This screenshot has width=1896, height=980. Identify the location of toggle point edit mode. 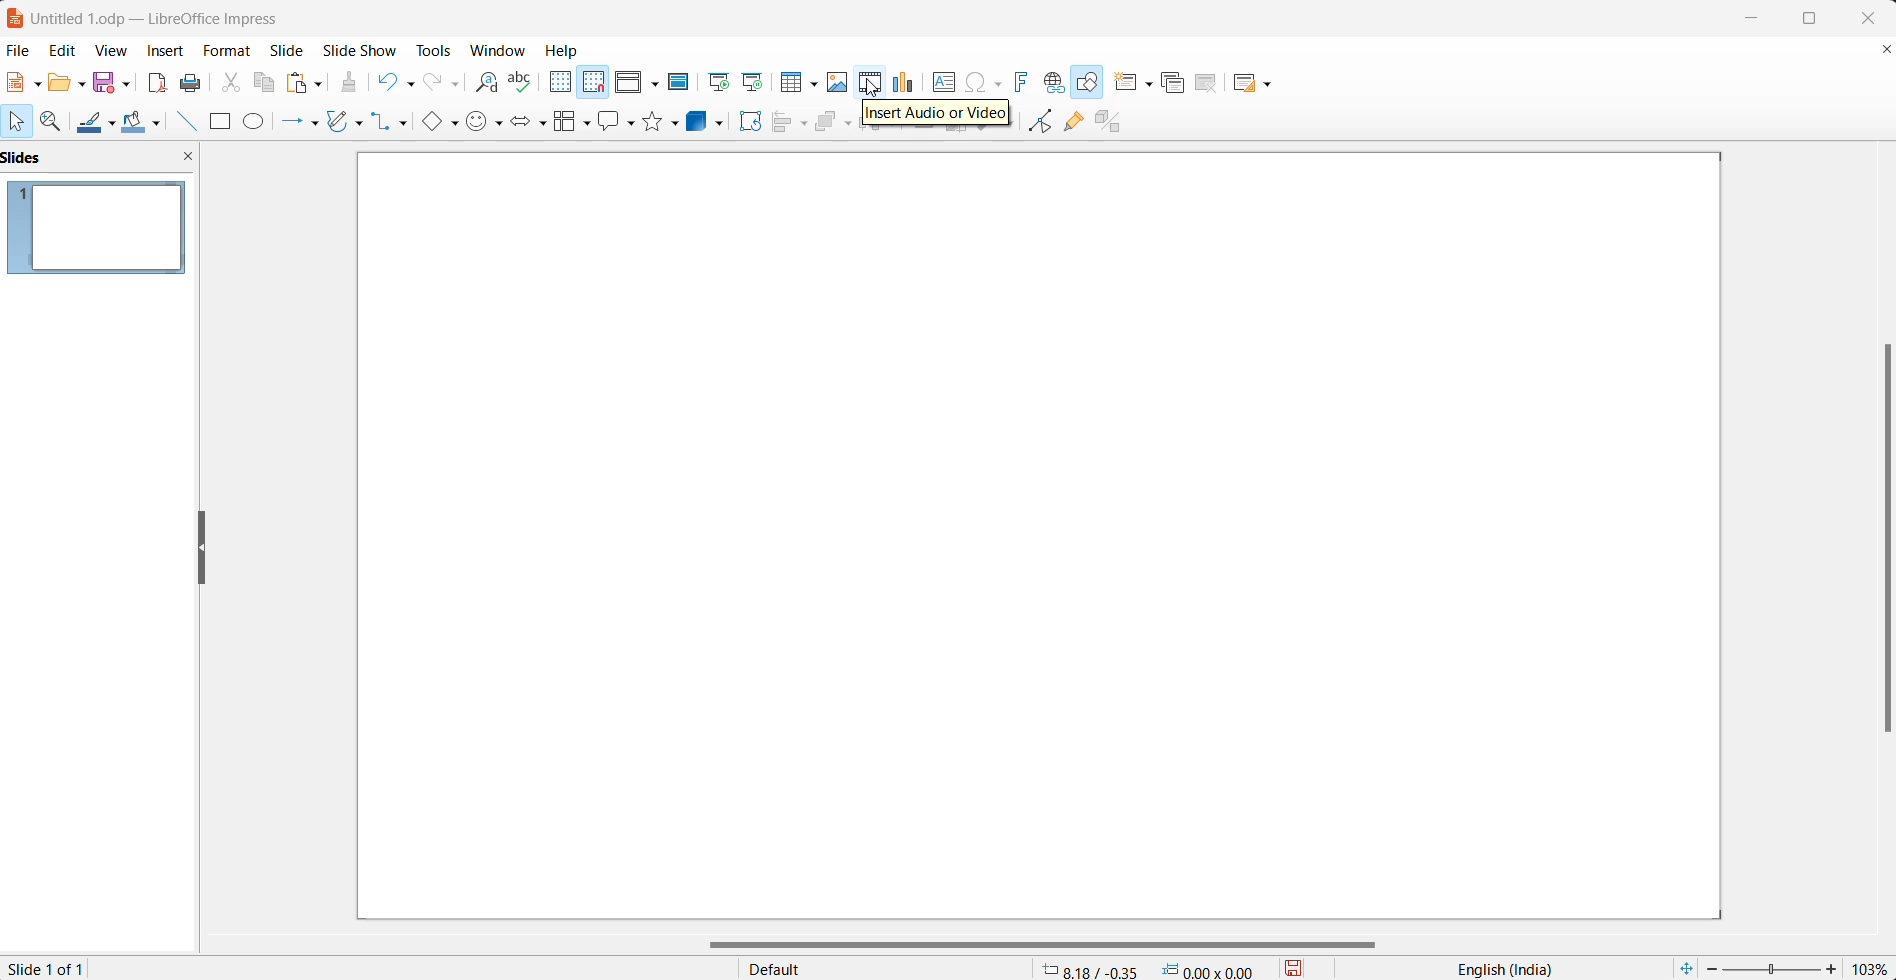
(1039, 125).